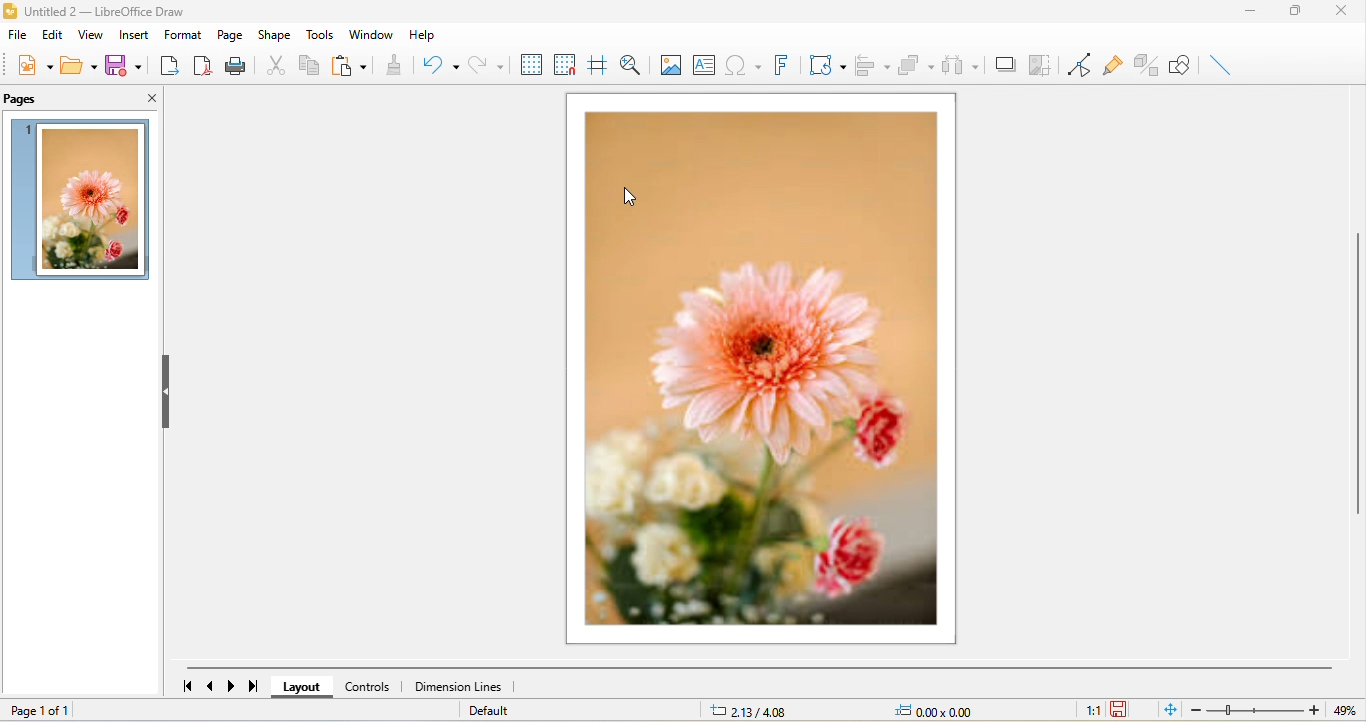  What do you see at coordinates (25, 100) in the screenshot?
I see `pages` at bounding box center [25, 100].